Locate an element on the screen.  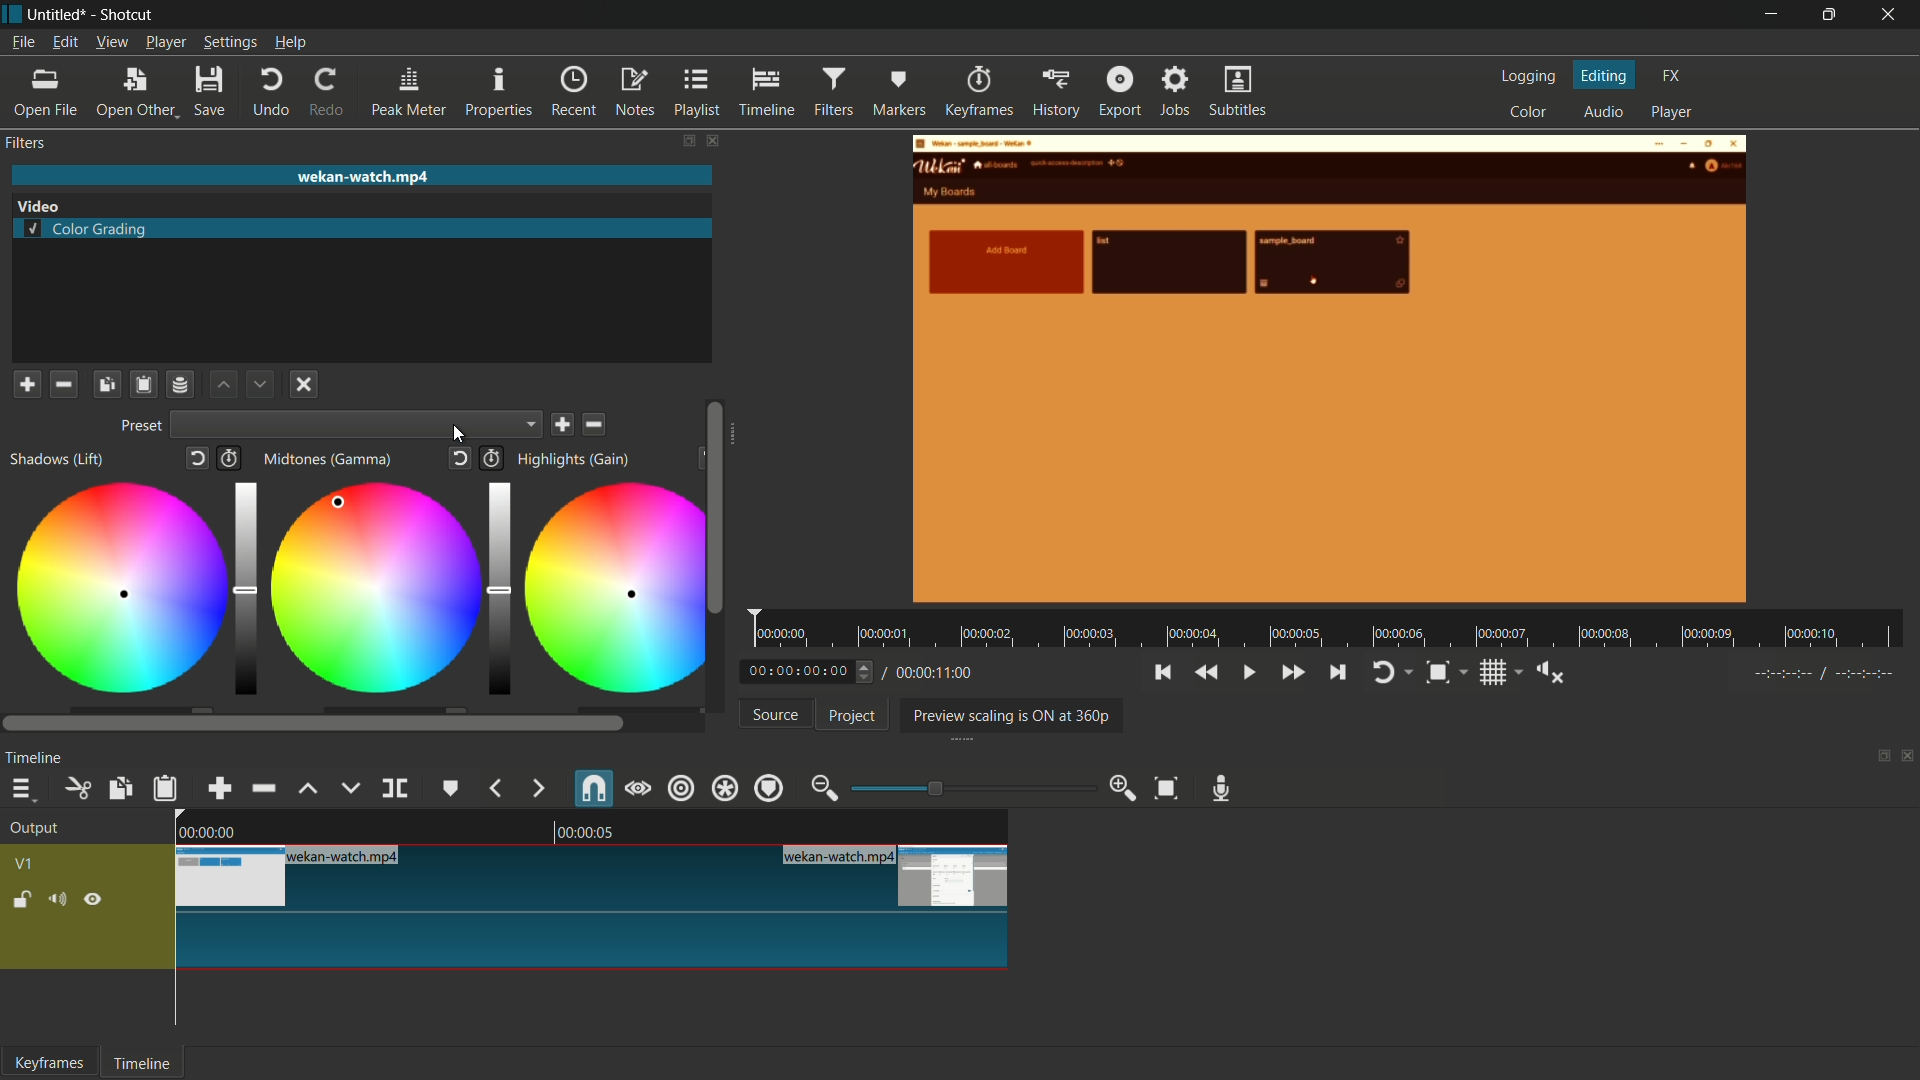
editing is located at coordinates (1605, 75).